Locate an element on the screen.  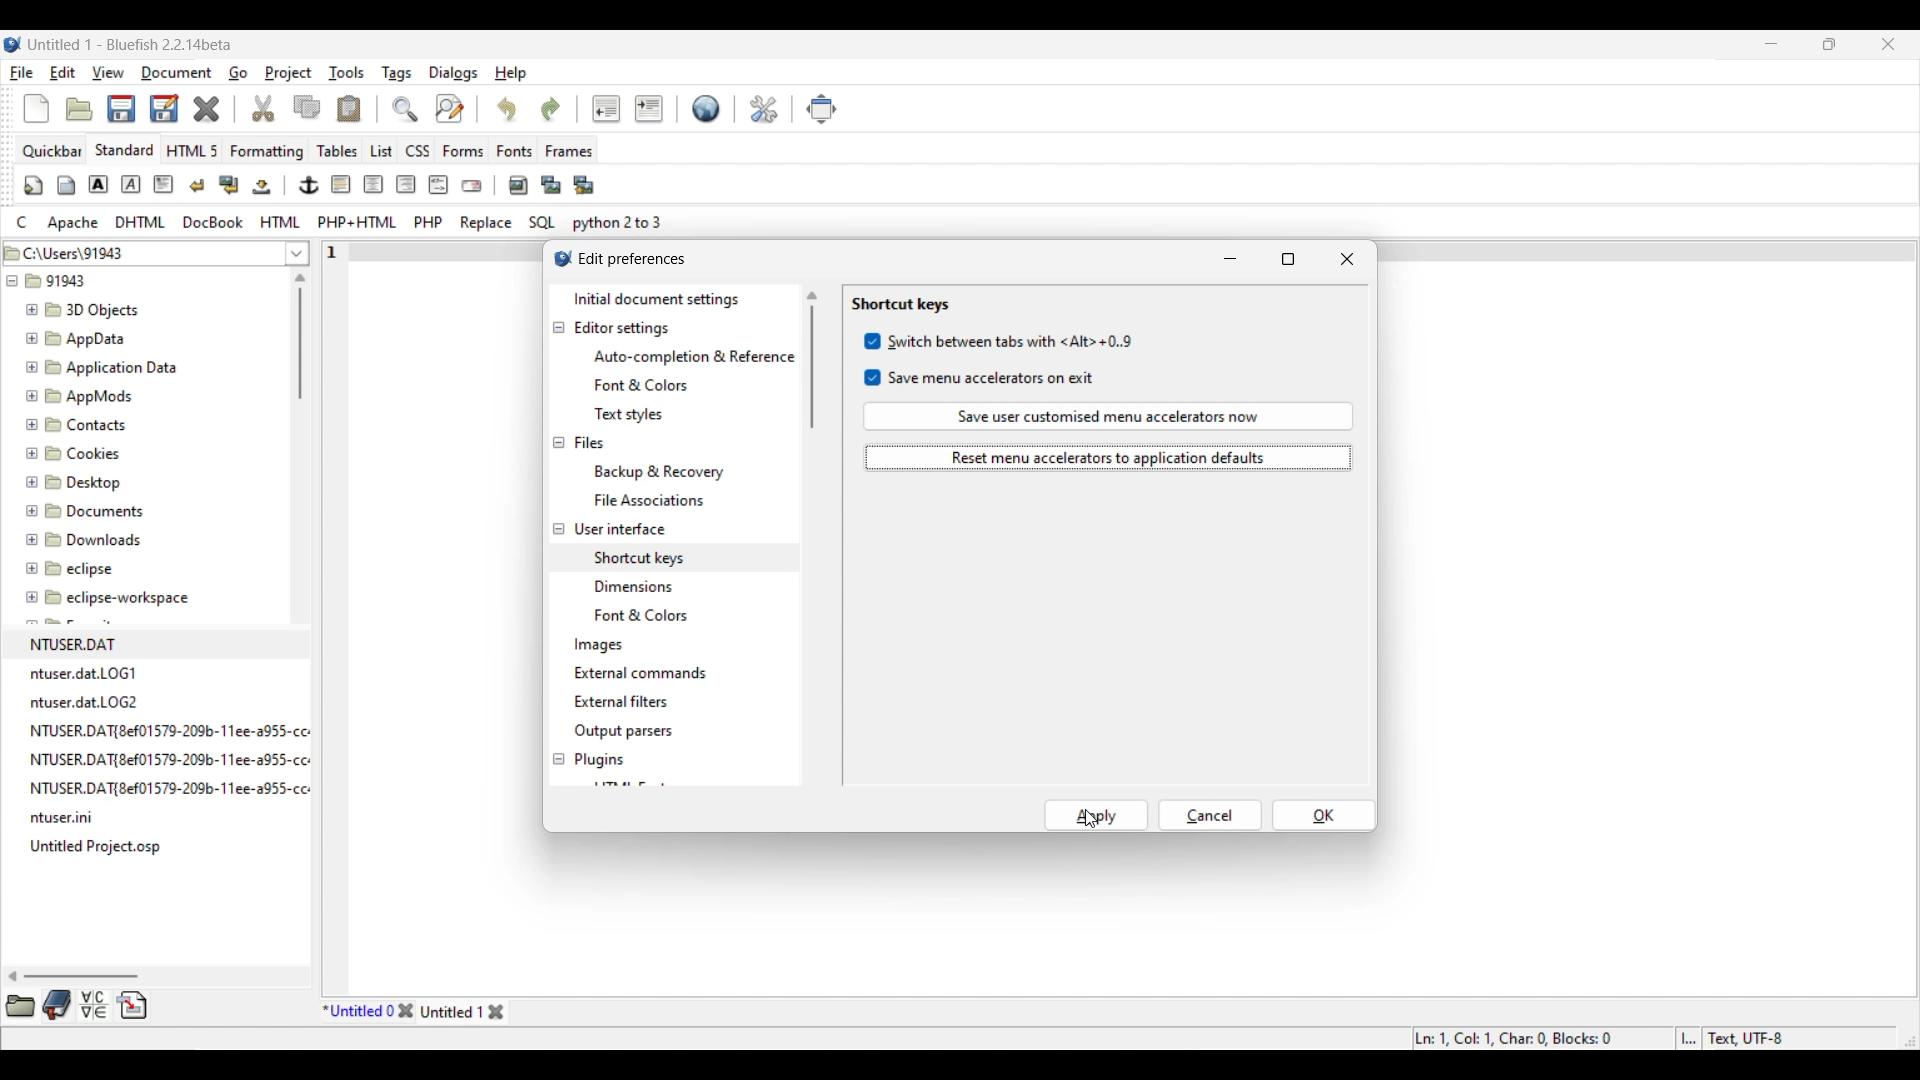
Images is located at coordinates (600, 646).